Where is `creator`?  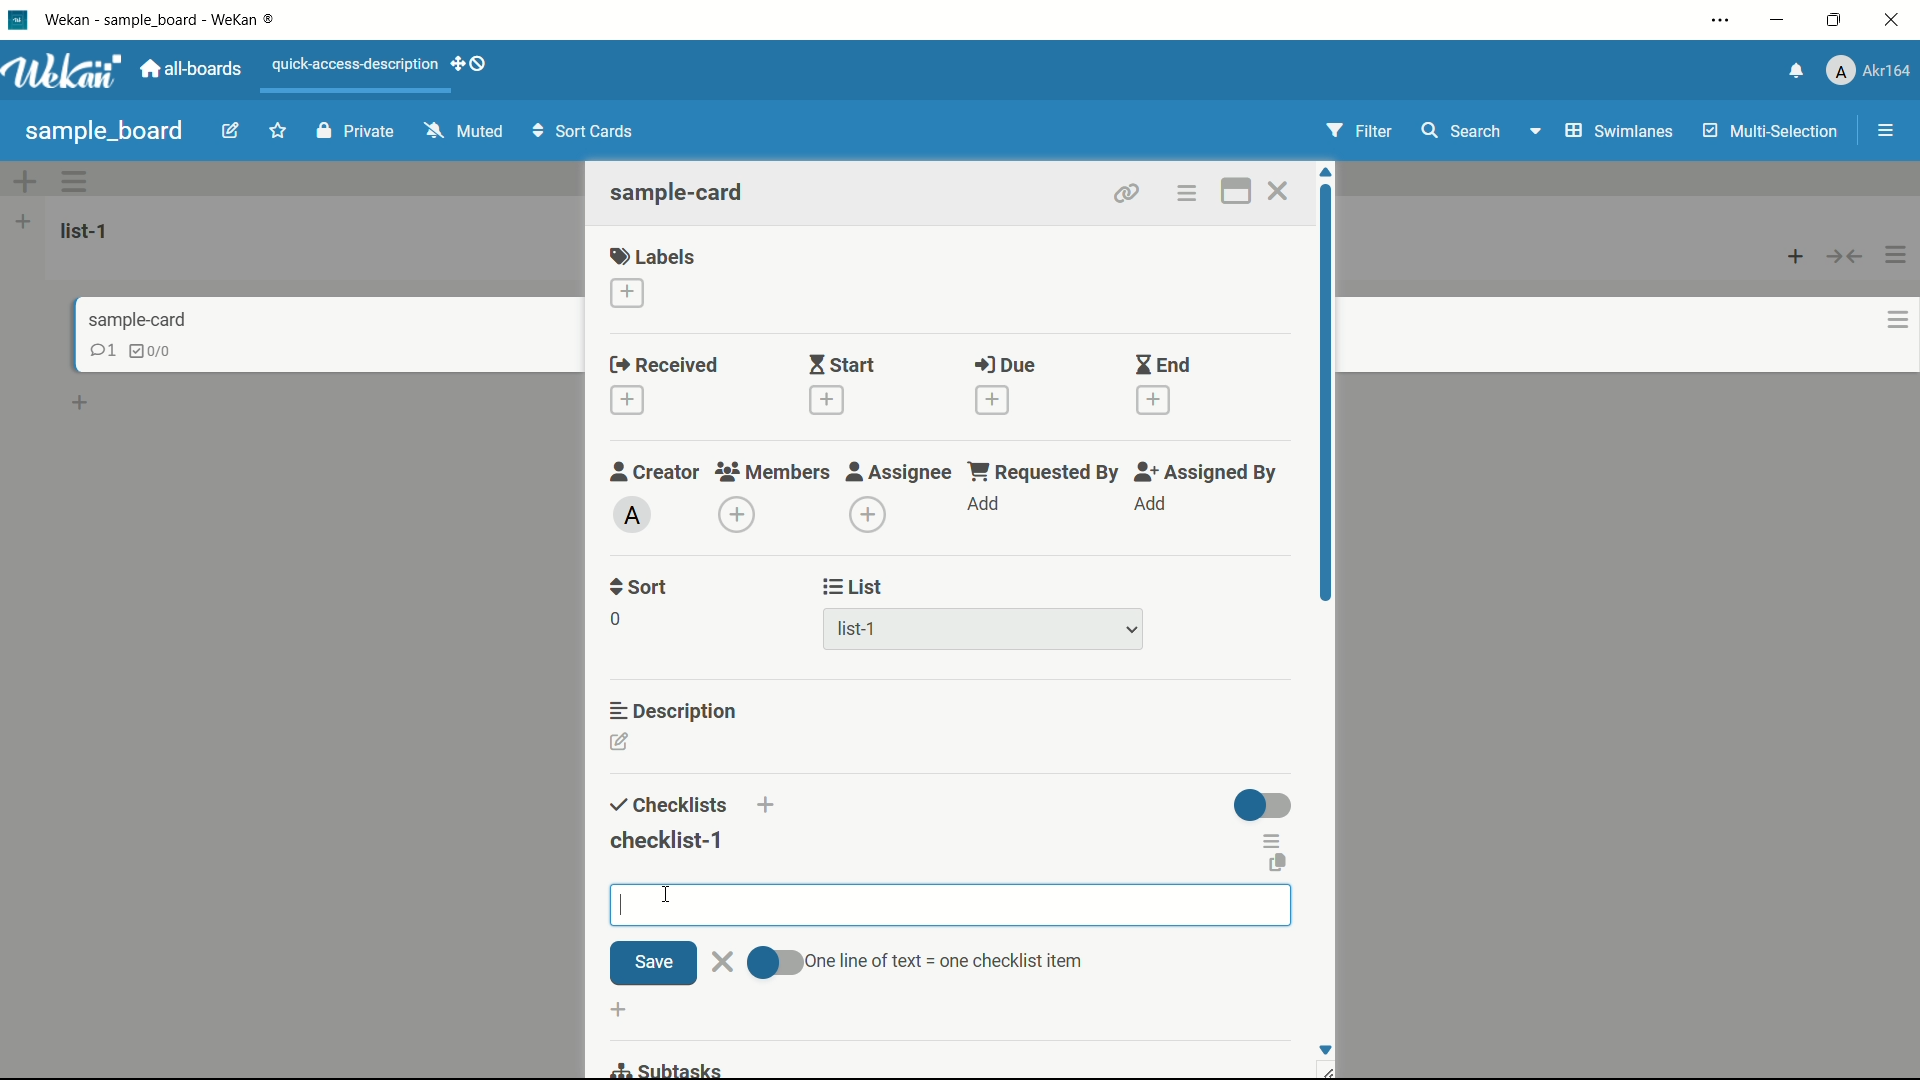 creator is located at coordinates (652, 474).